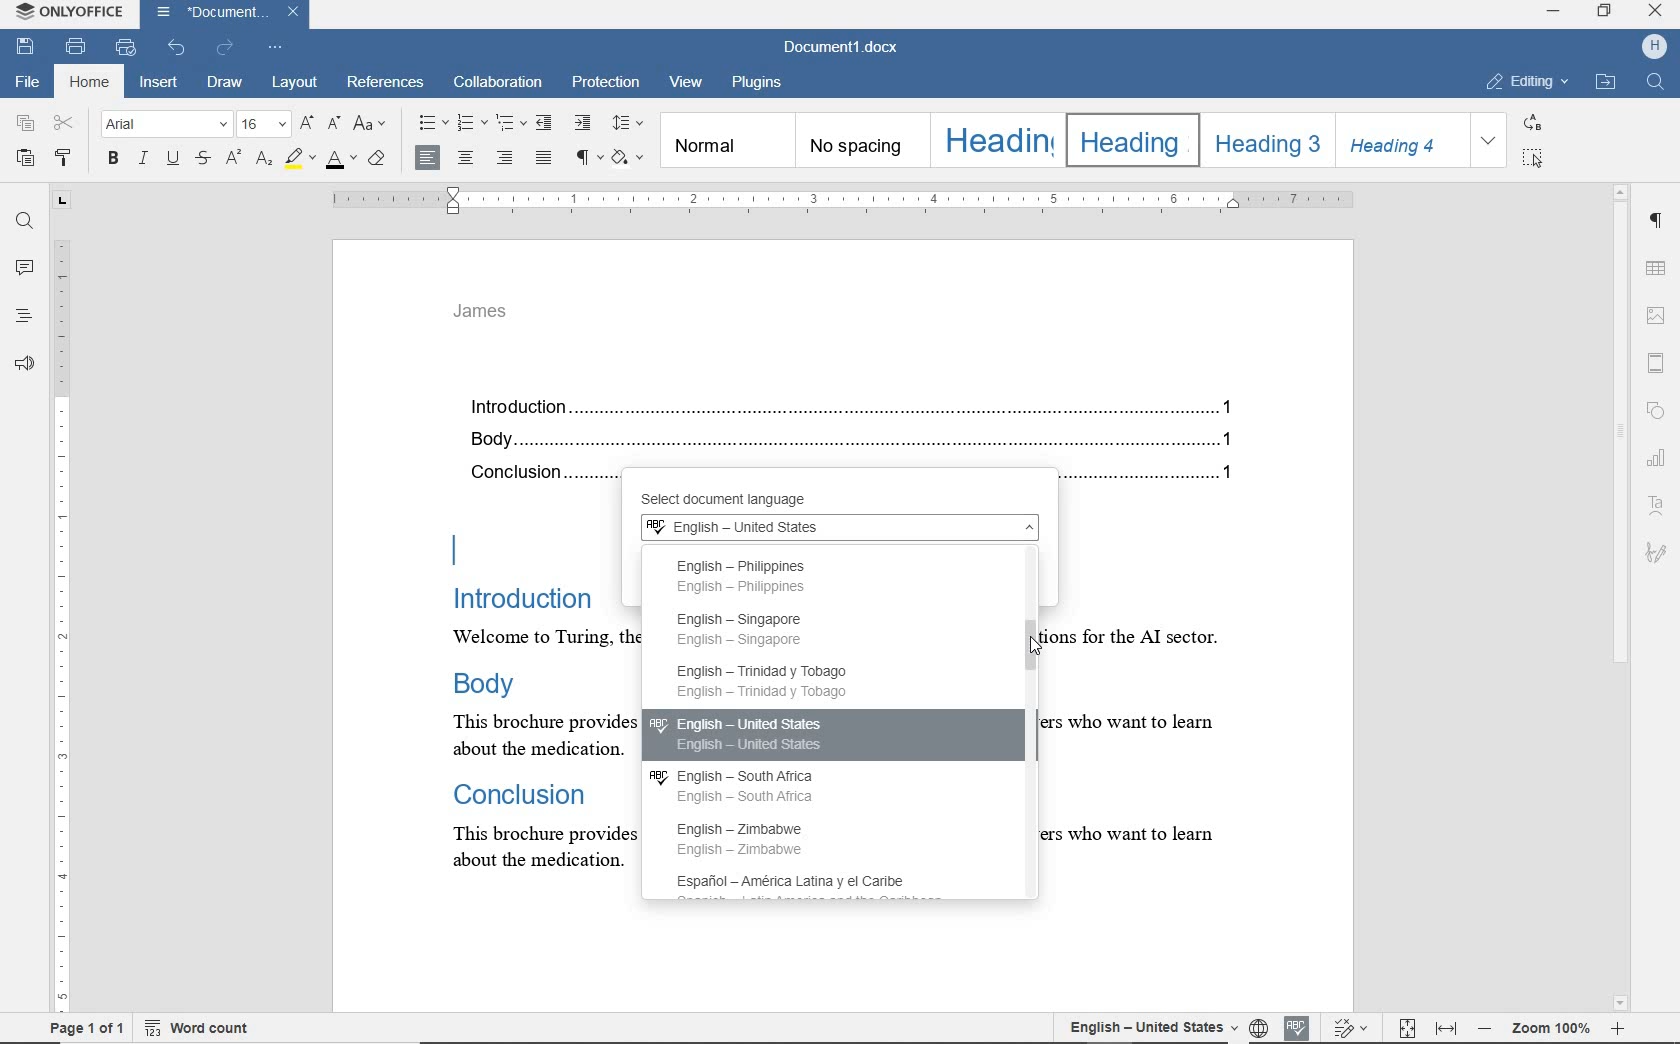 The height and width of the screenshot is (1044, 1680). Describe the element at coordinates (23, 157) in the screenshot. I see `paste` at that location.